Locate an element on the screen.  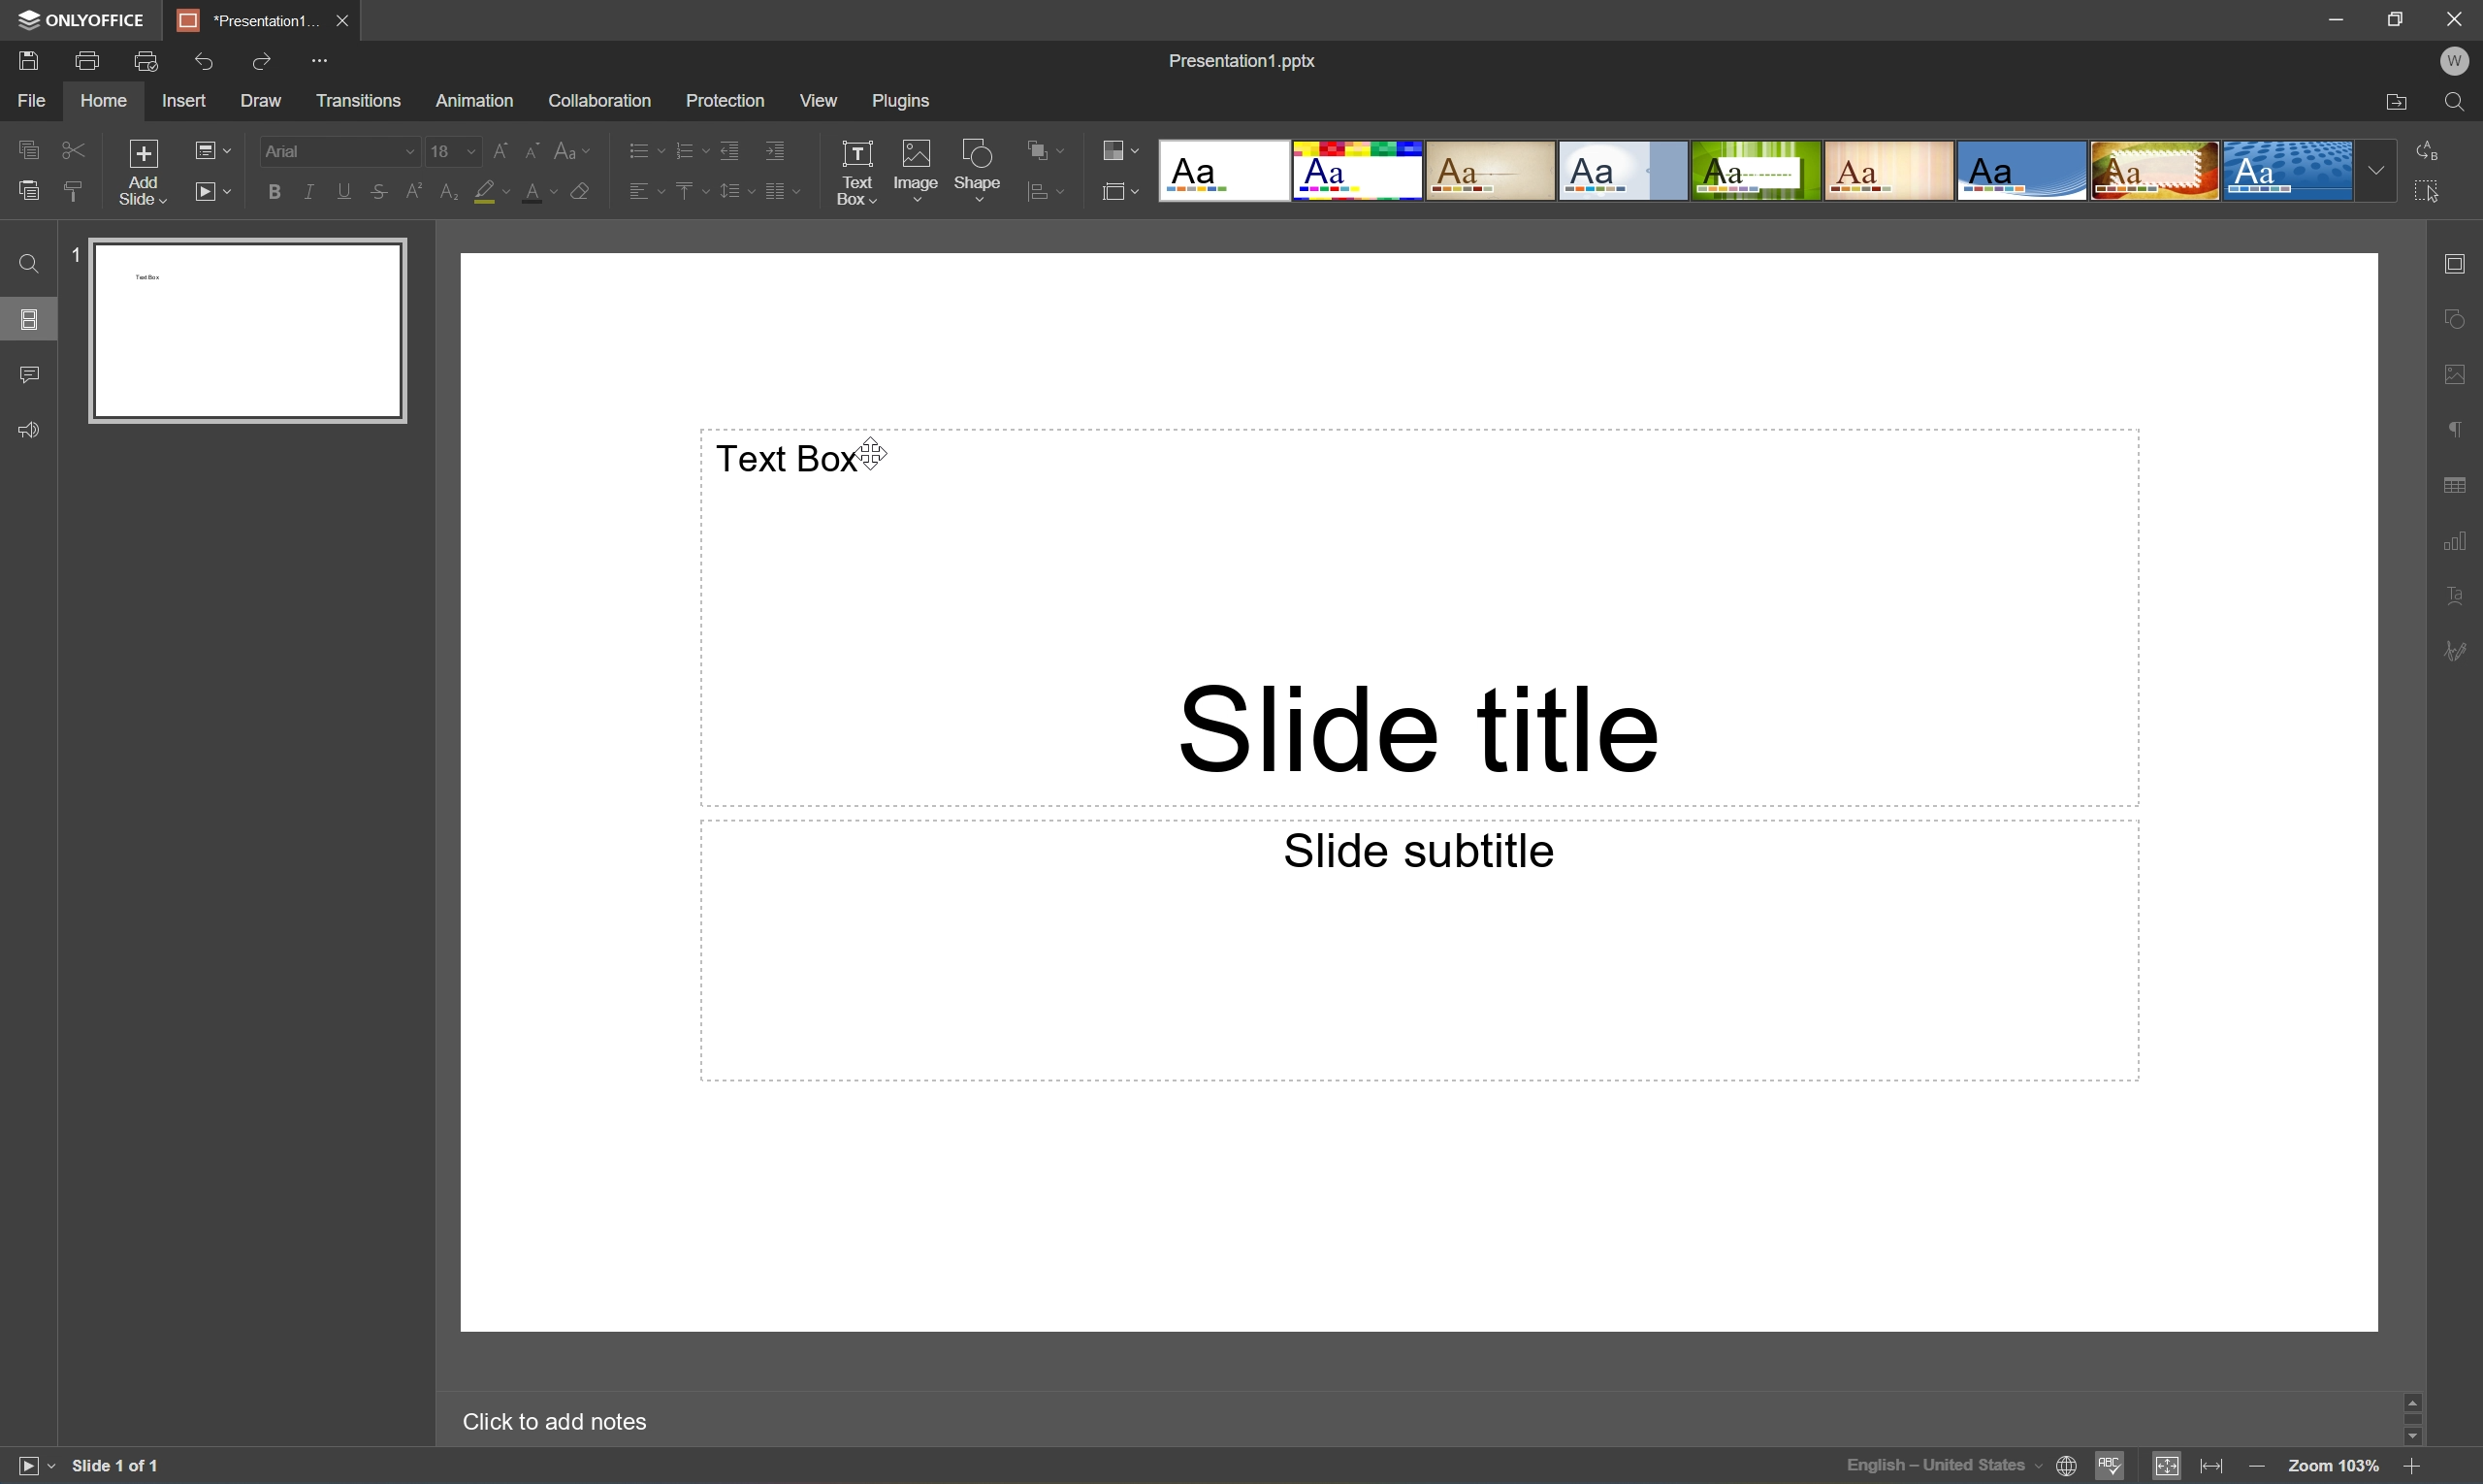
Zoom 103% is located at coordinates (2333, 1467).